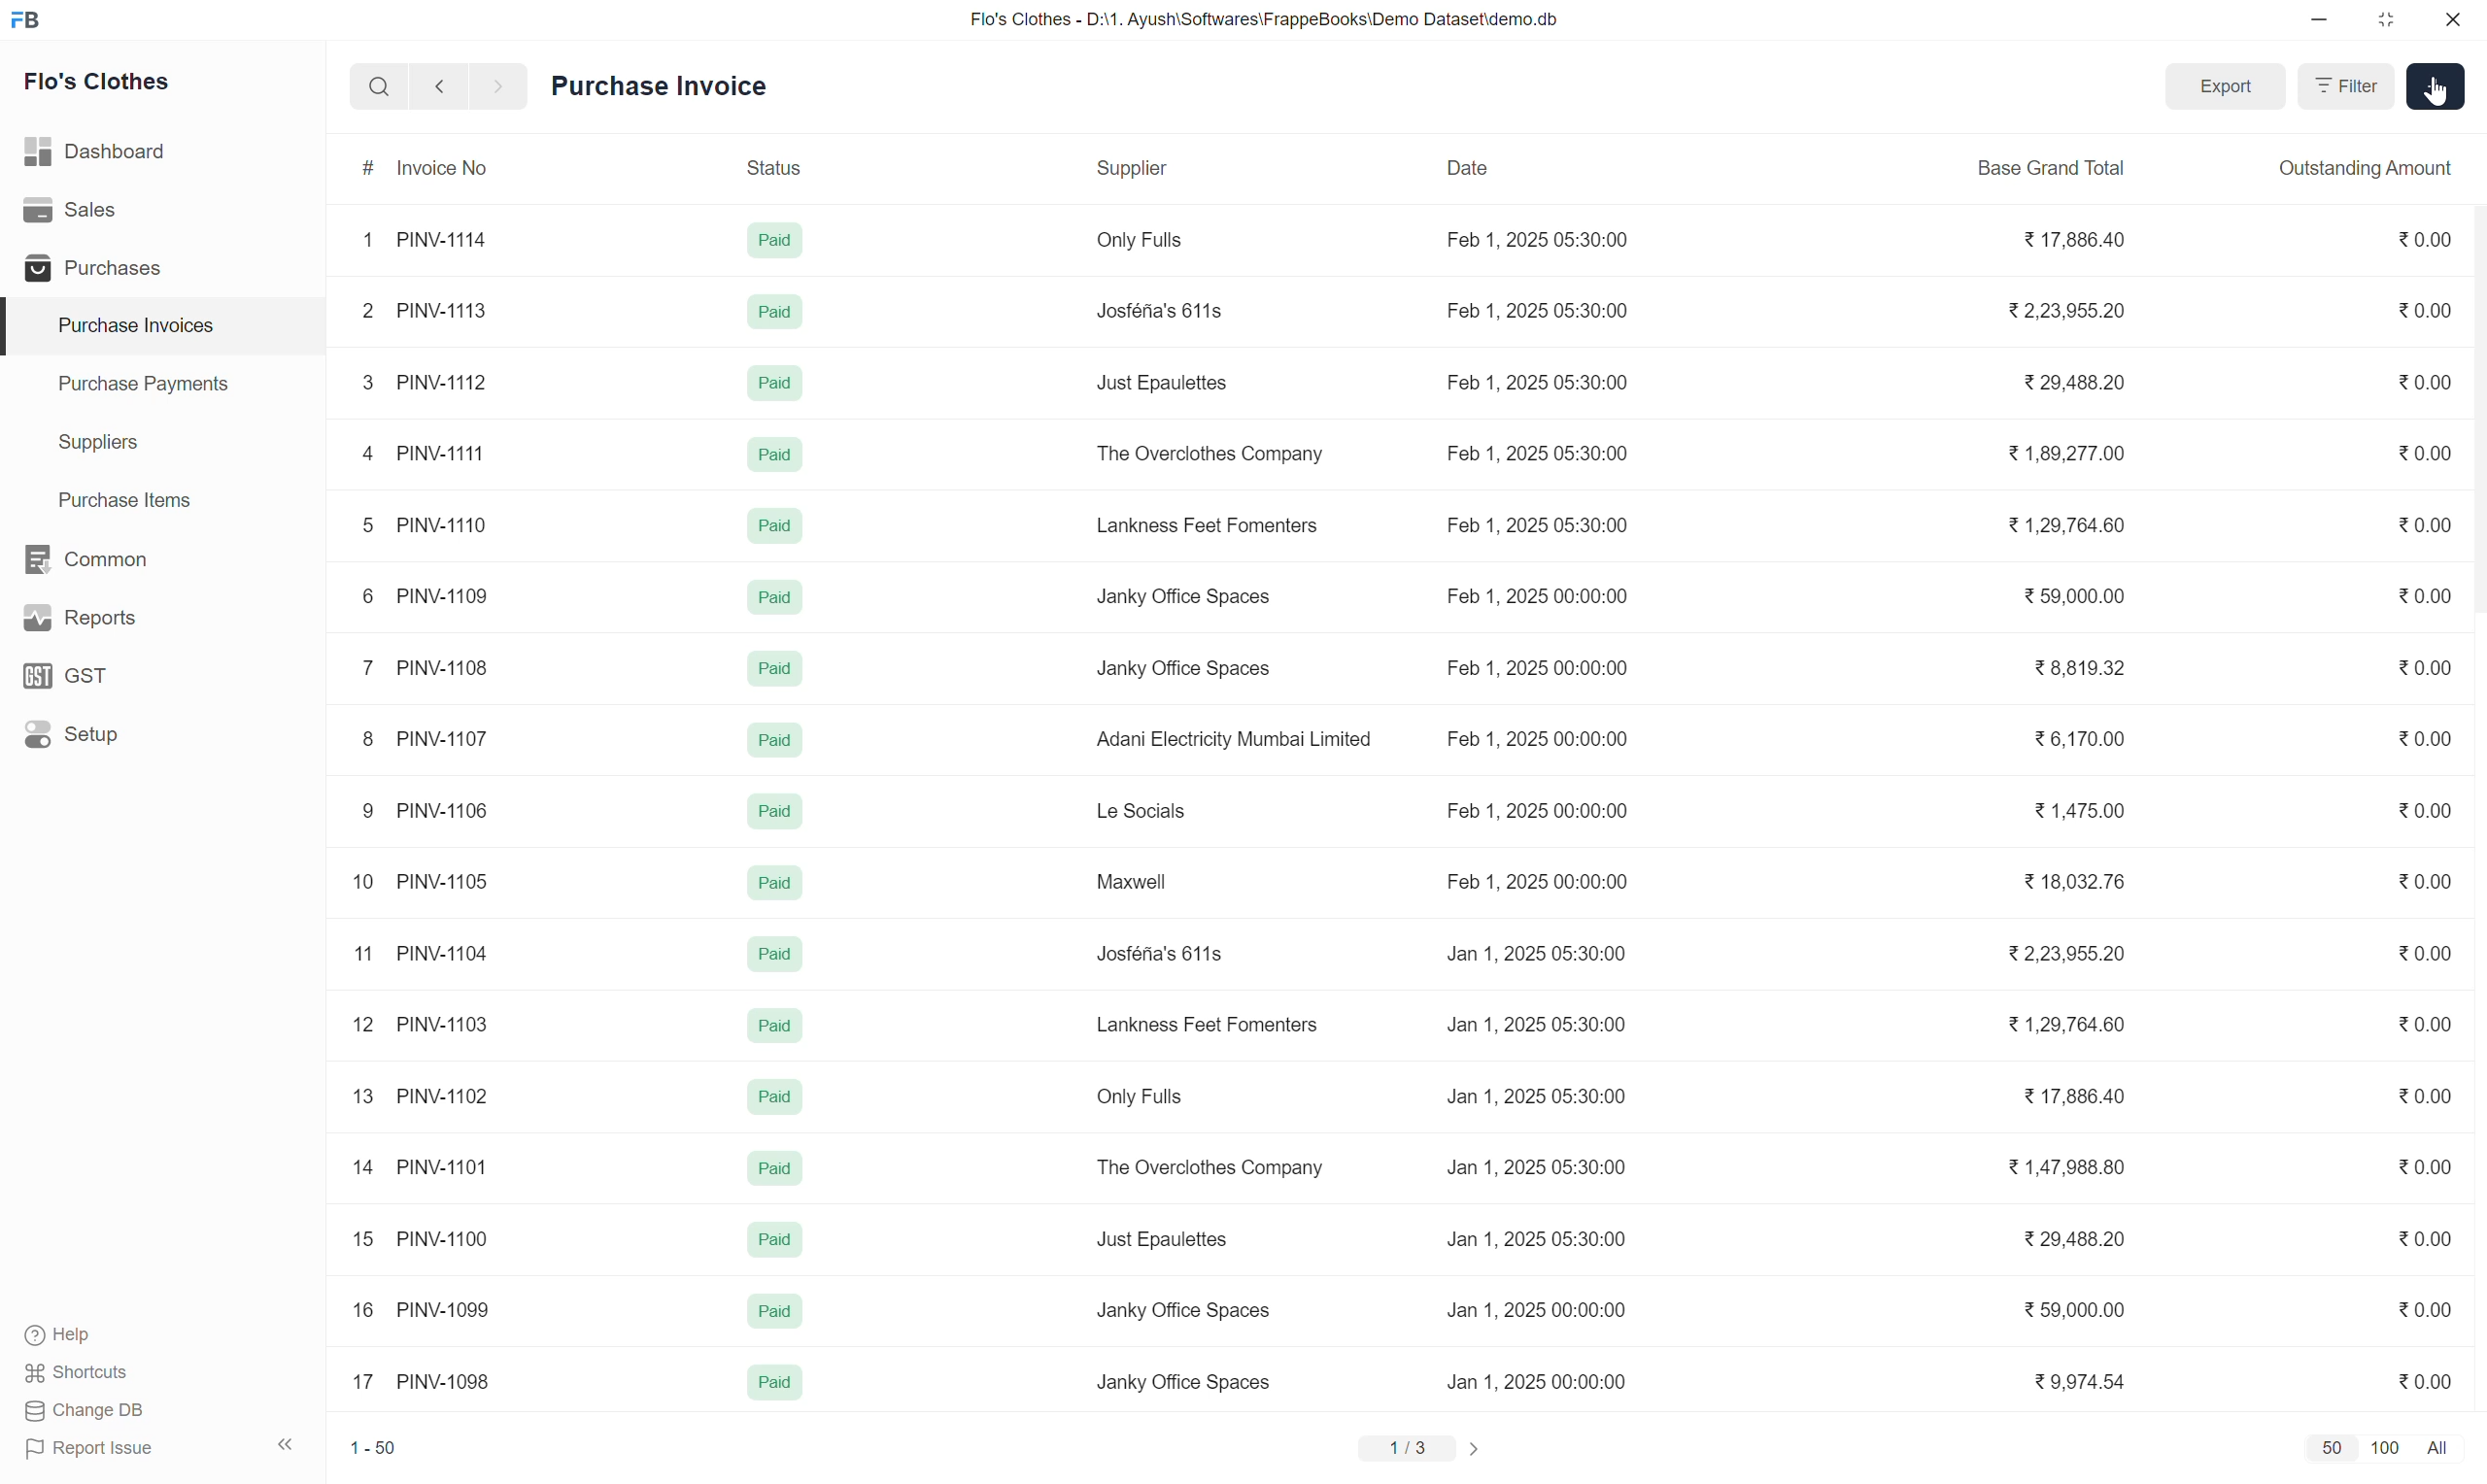 The height and width of the screenshot is (1484, 2487). What do you see at coordinates (1539, 1023) in the screenshot?
I see `Jan 1, 2025 05:30:00` at bounding box center [1539, 1023].